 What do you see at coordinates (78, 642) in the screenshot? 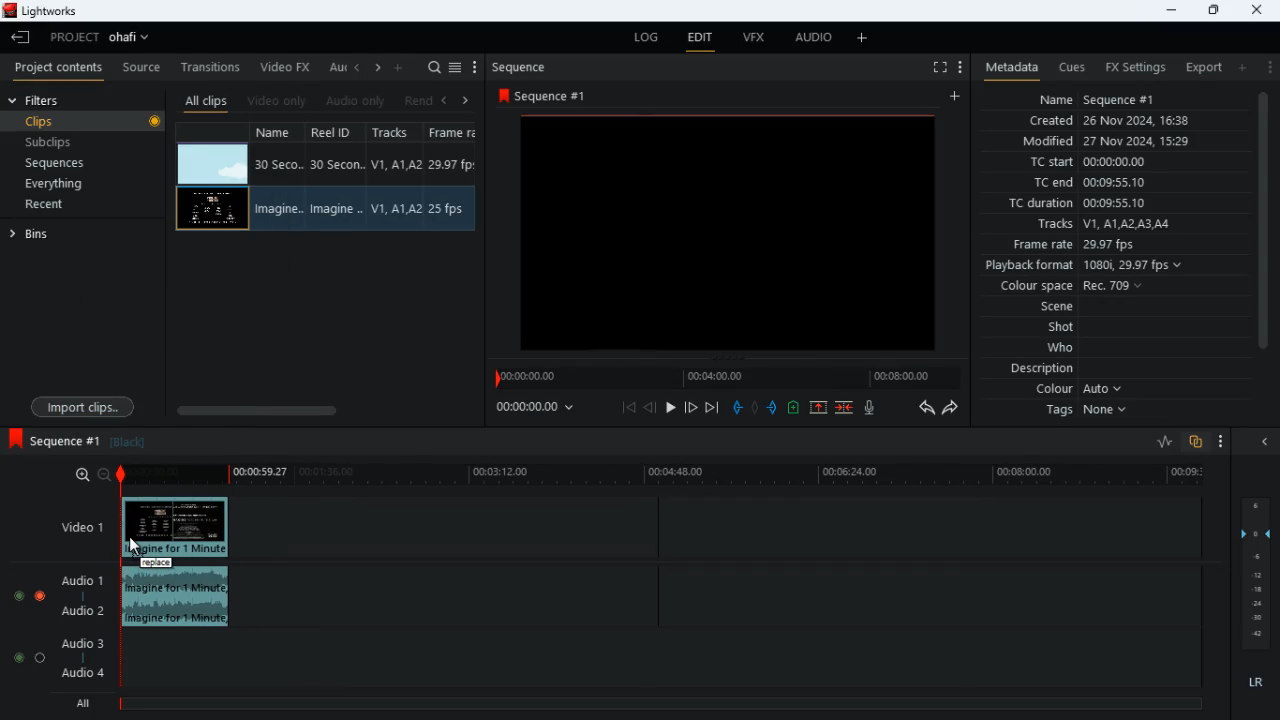
I see `audio 3` at bounding box center [78, 642].